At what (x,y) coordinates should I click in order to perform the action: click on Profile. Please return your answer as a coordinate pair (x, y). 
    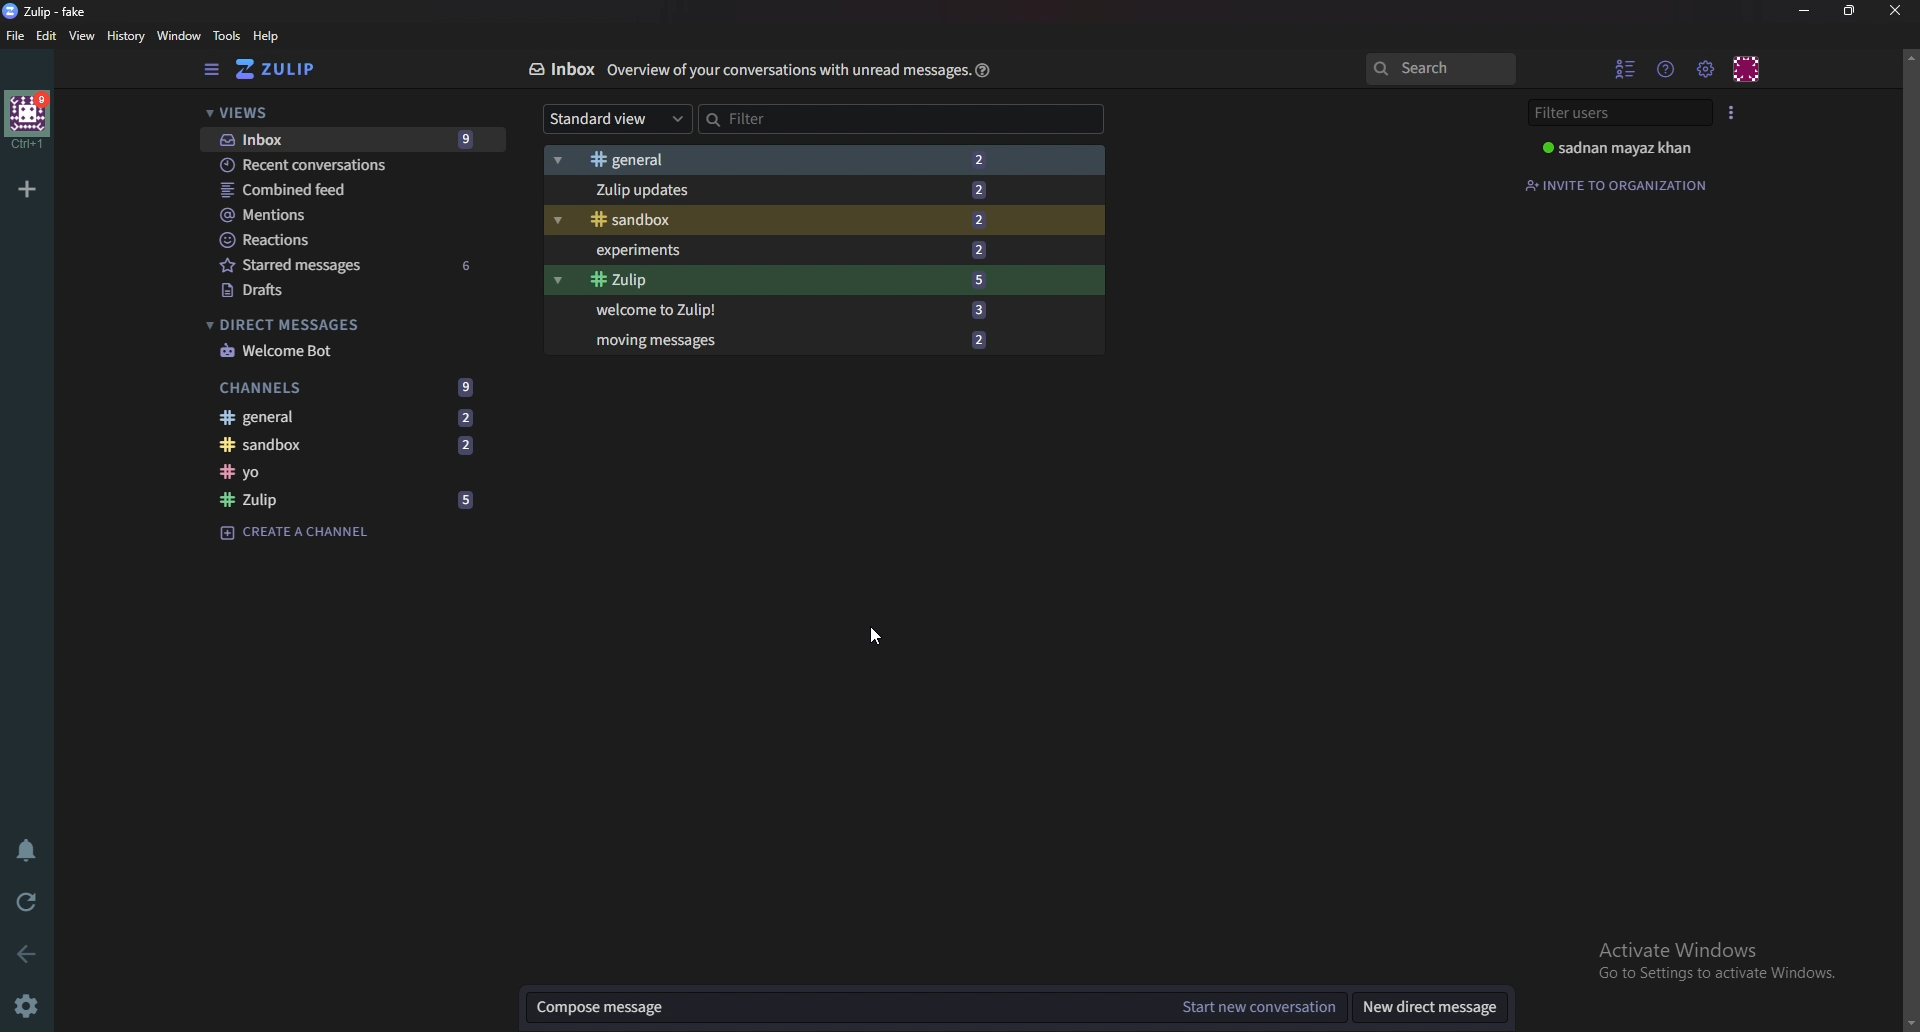
    Looking at the image, I should click on (1748, 67).